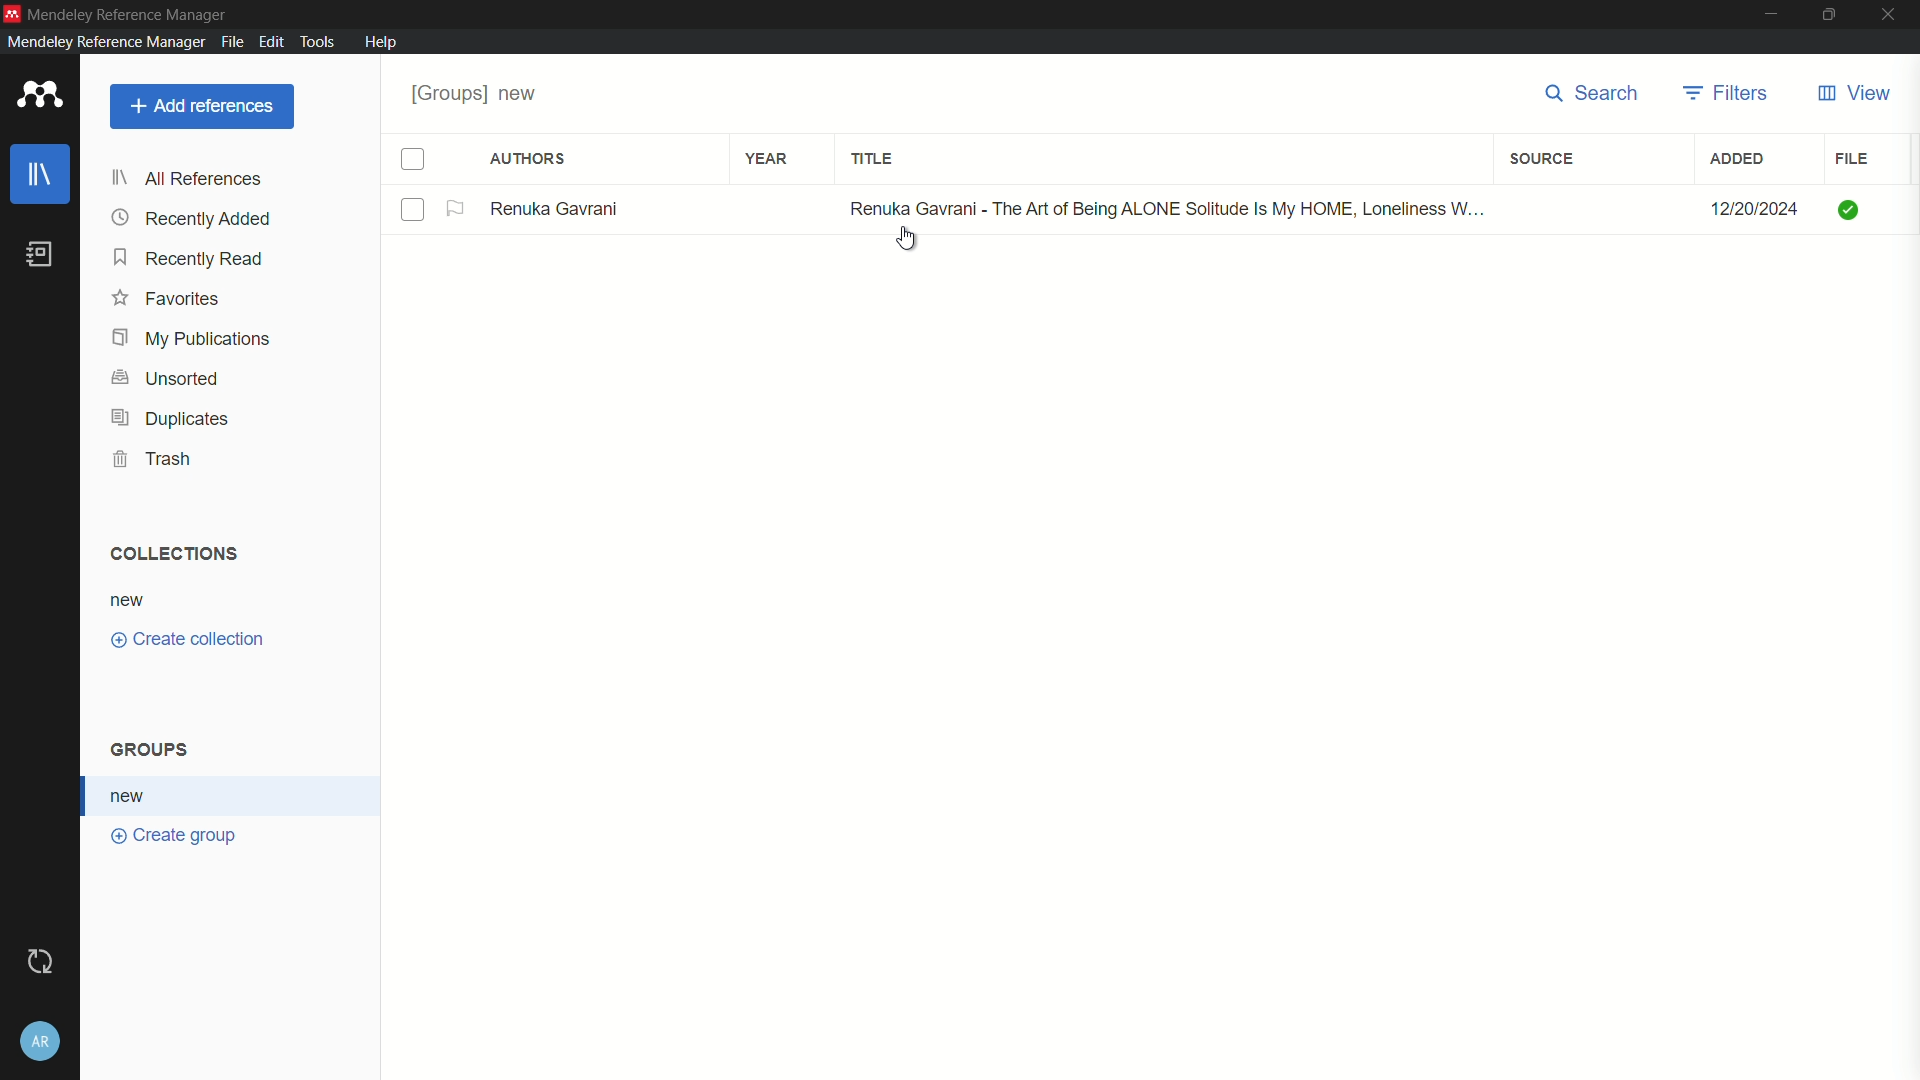 The width and height of the screenshot is (1920, 1080). Describe the element at coordinates (1856, 95) in the screenshot. I see `view` at that location.